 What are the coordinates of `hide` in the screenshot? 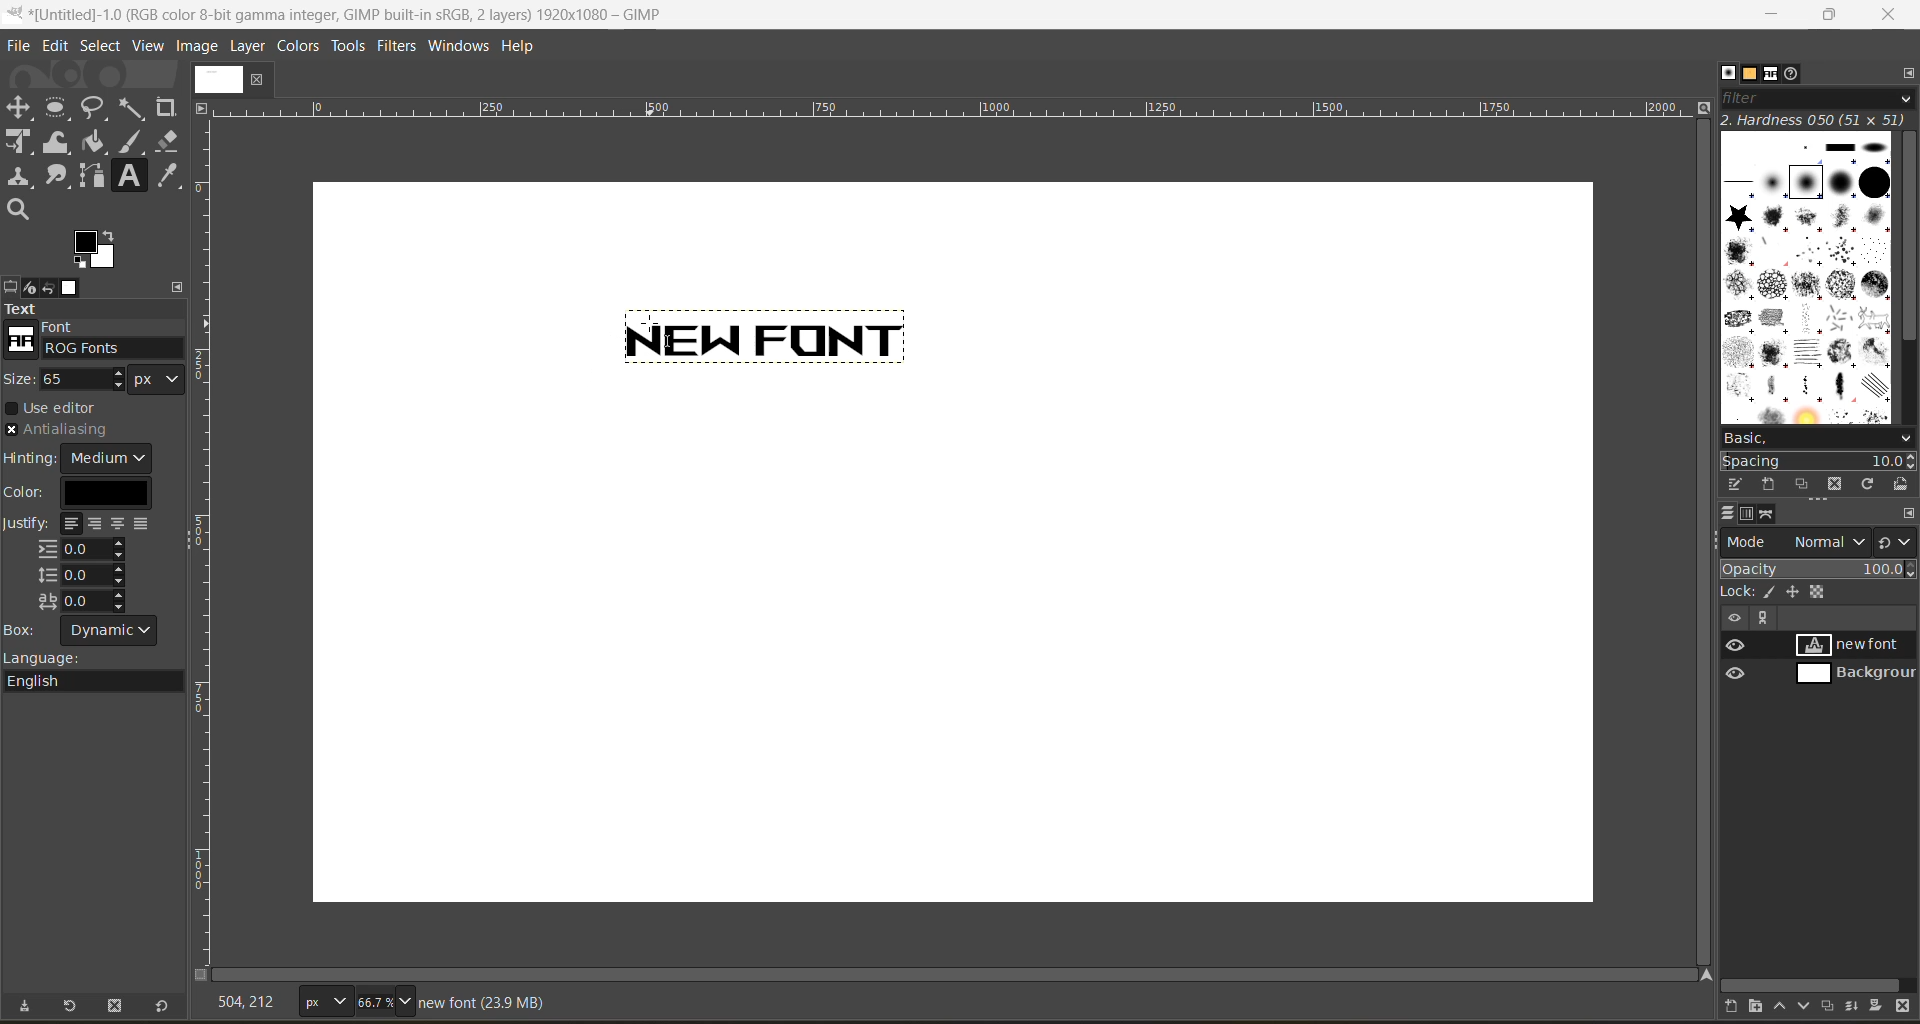 It's located at (1733, 618).